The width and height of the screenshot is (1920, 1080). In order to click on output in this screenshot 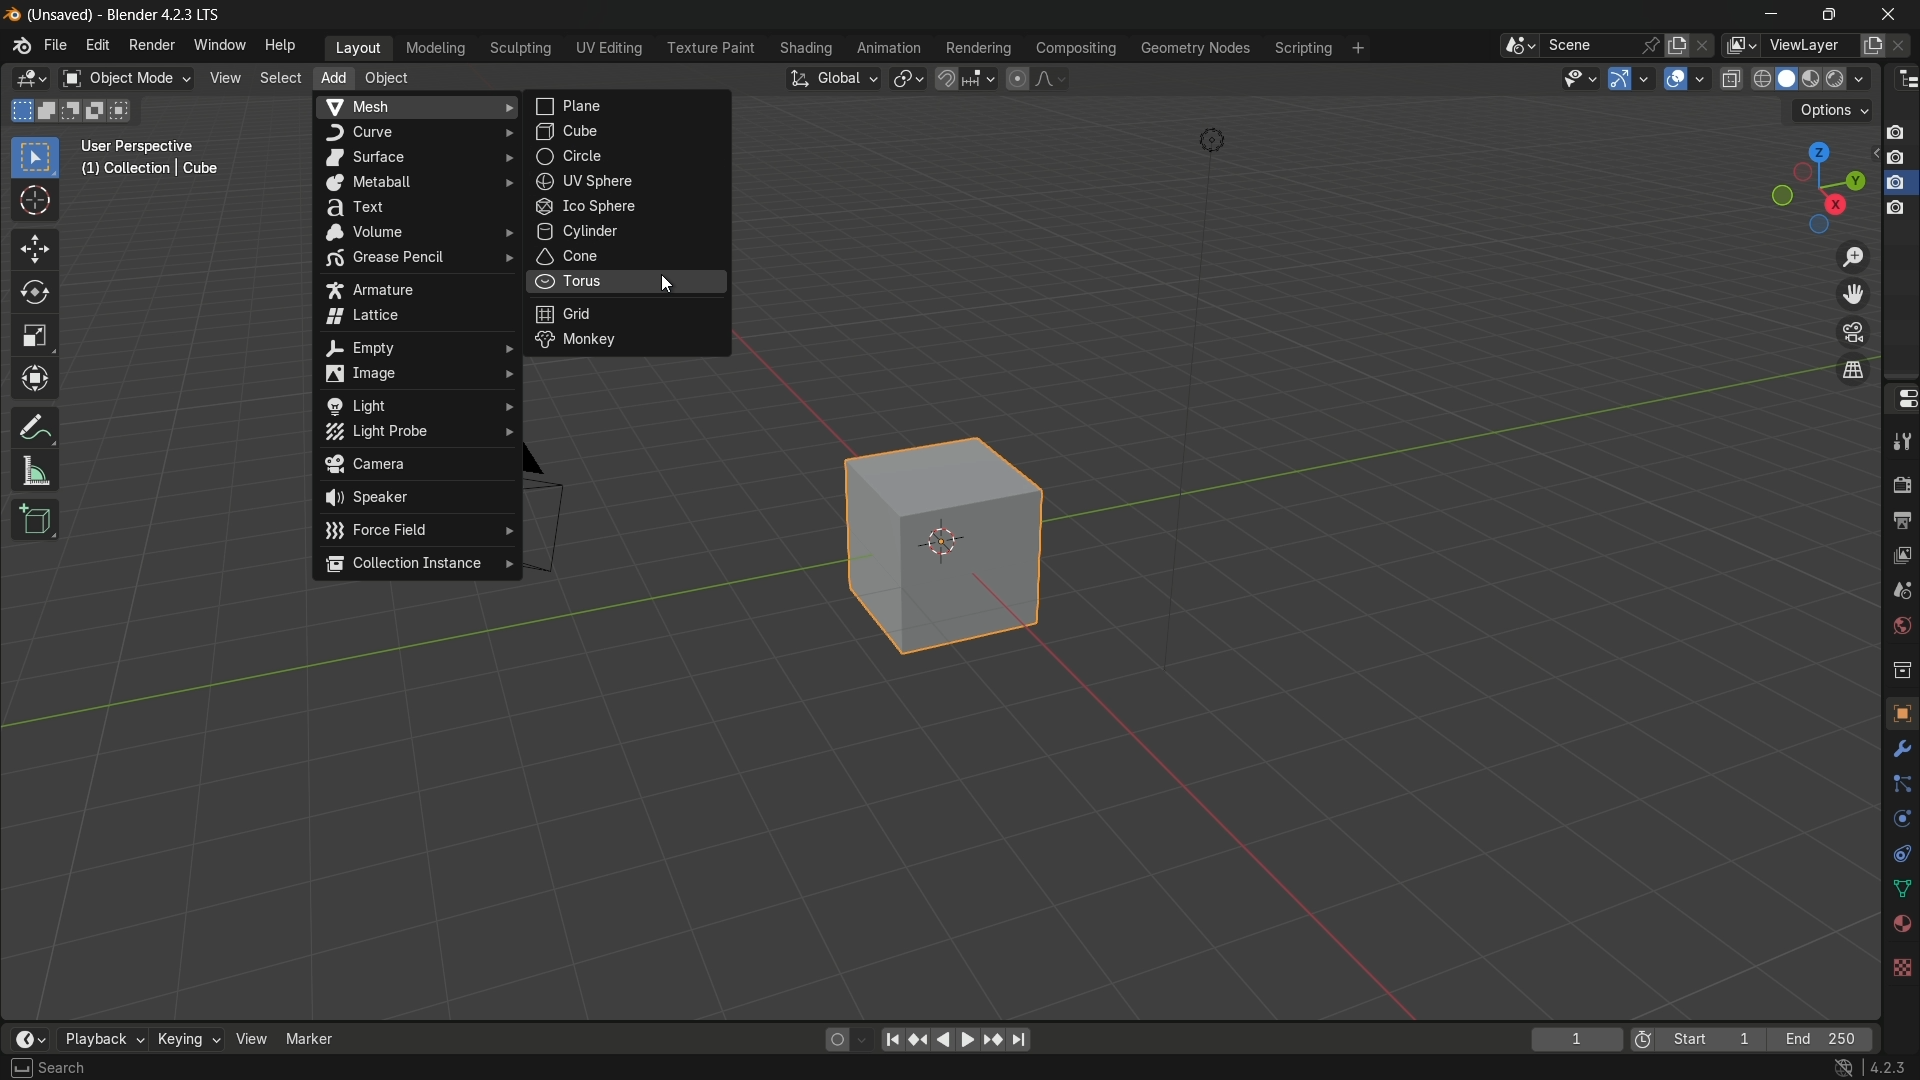, I will do `click(1899, 521)`.